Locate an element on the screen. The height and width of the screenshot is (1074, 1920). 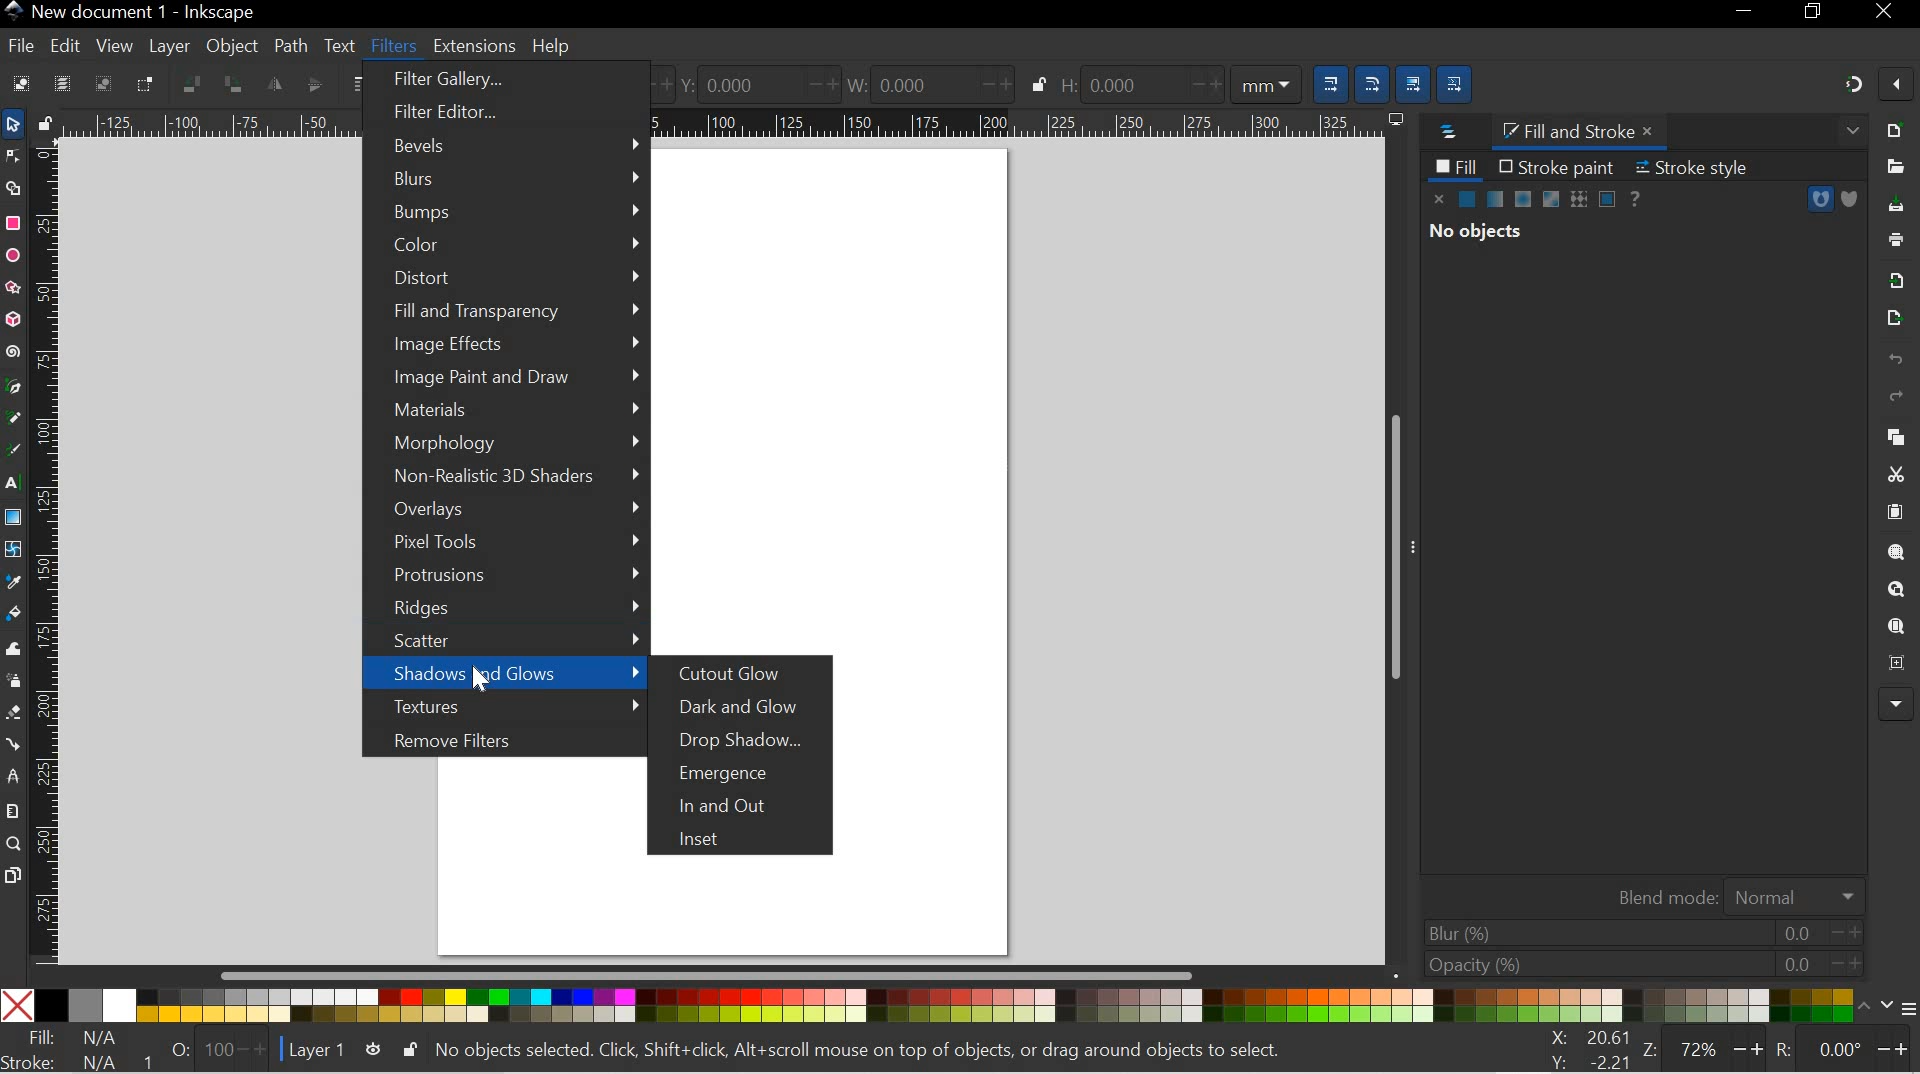
BEVELS is located at coordinates (507, 144).